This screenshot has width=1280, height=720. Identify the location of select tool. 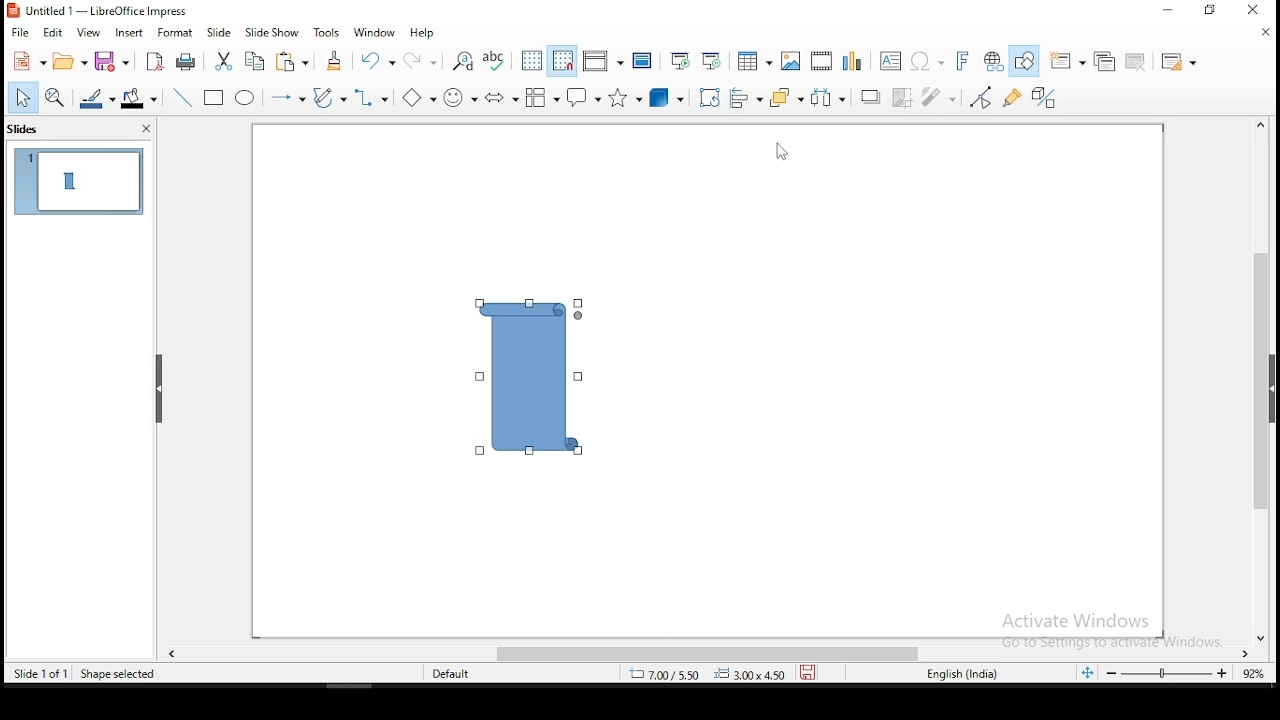
(23, 97).